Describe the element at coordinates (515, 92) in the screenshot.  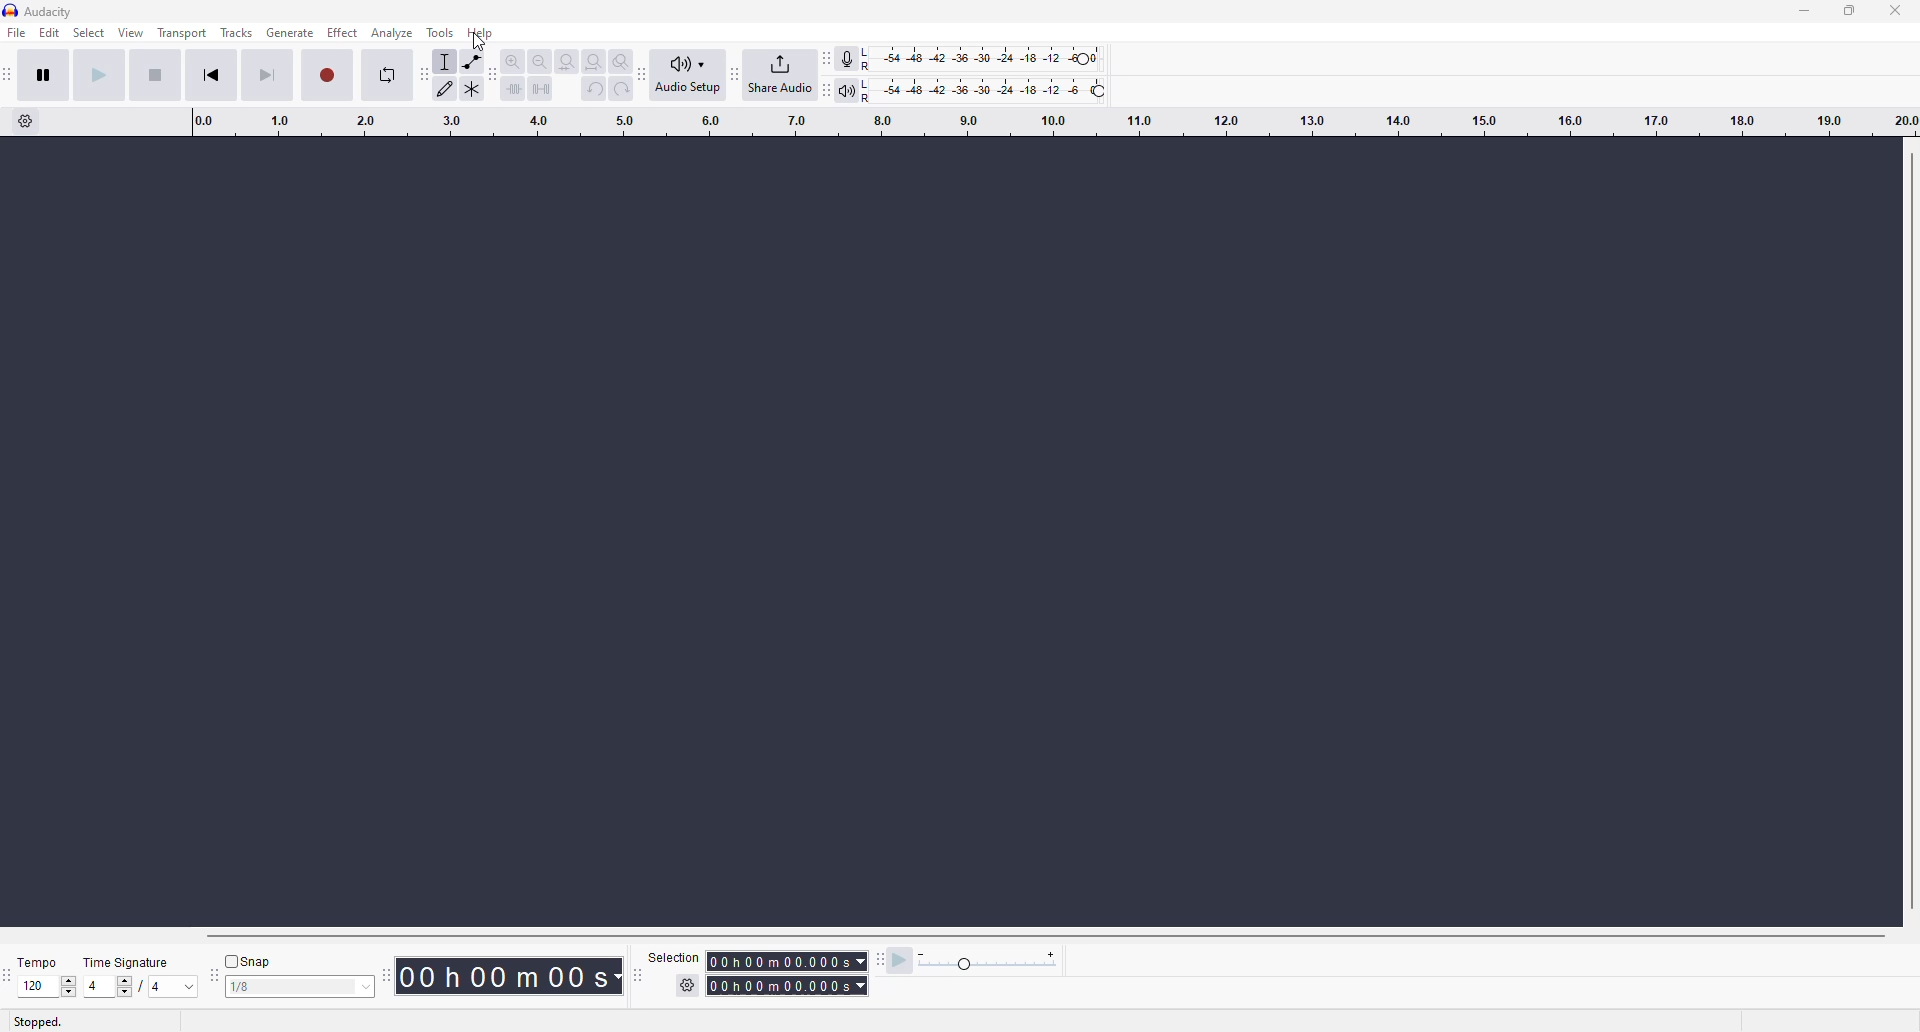
I see `trim audio outside selection` at that location.